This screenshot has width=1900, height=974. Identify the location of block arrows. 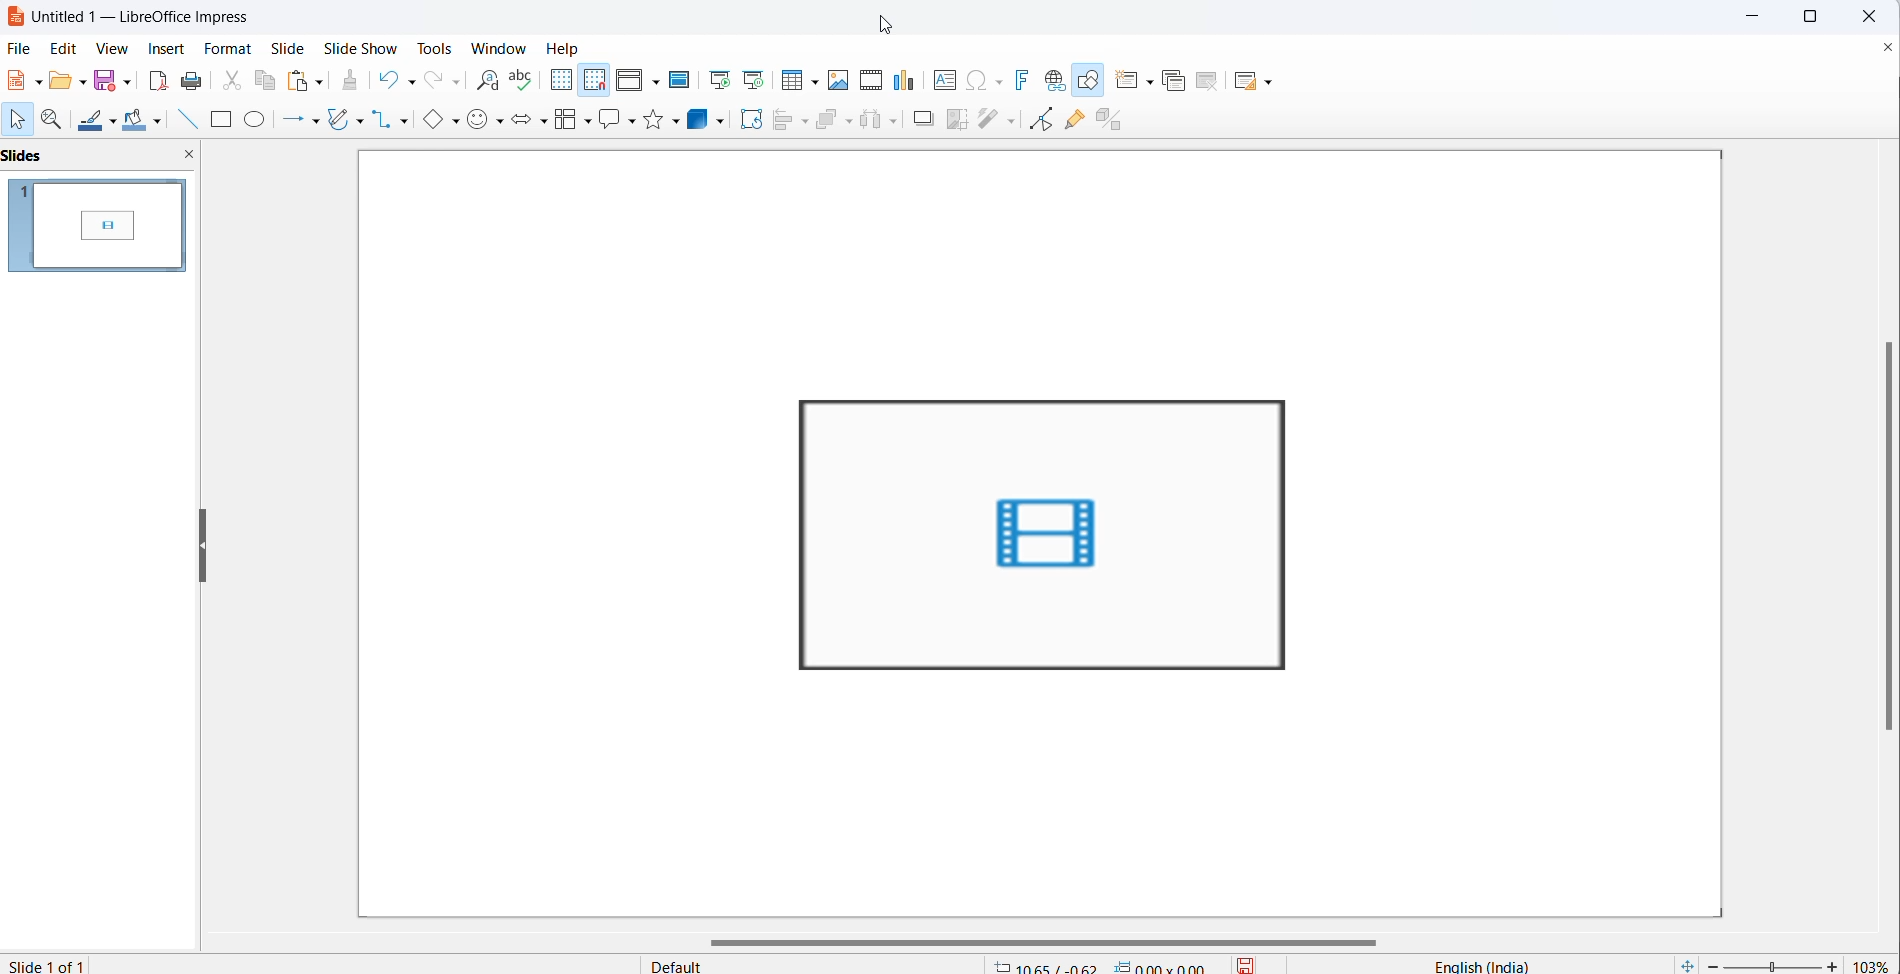
(522, 122).